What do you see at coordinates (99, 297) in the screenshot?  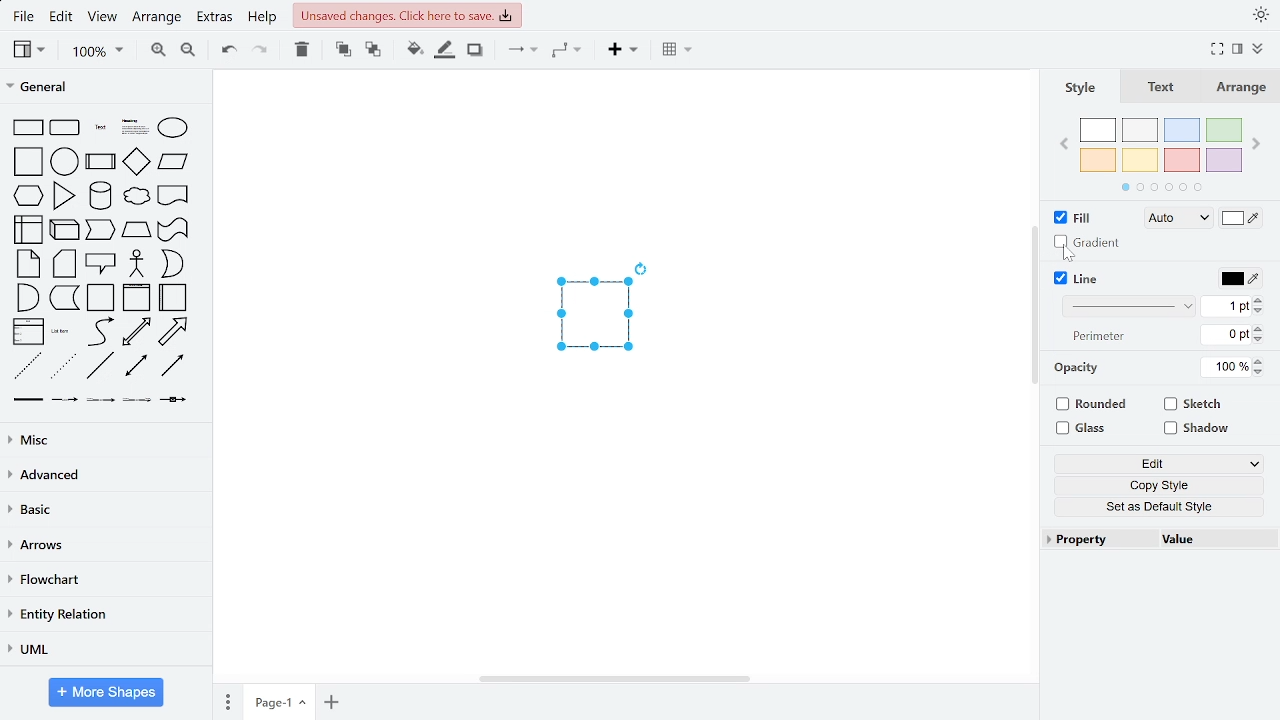 I see `general shapes` at bounding box center [99, 297].